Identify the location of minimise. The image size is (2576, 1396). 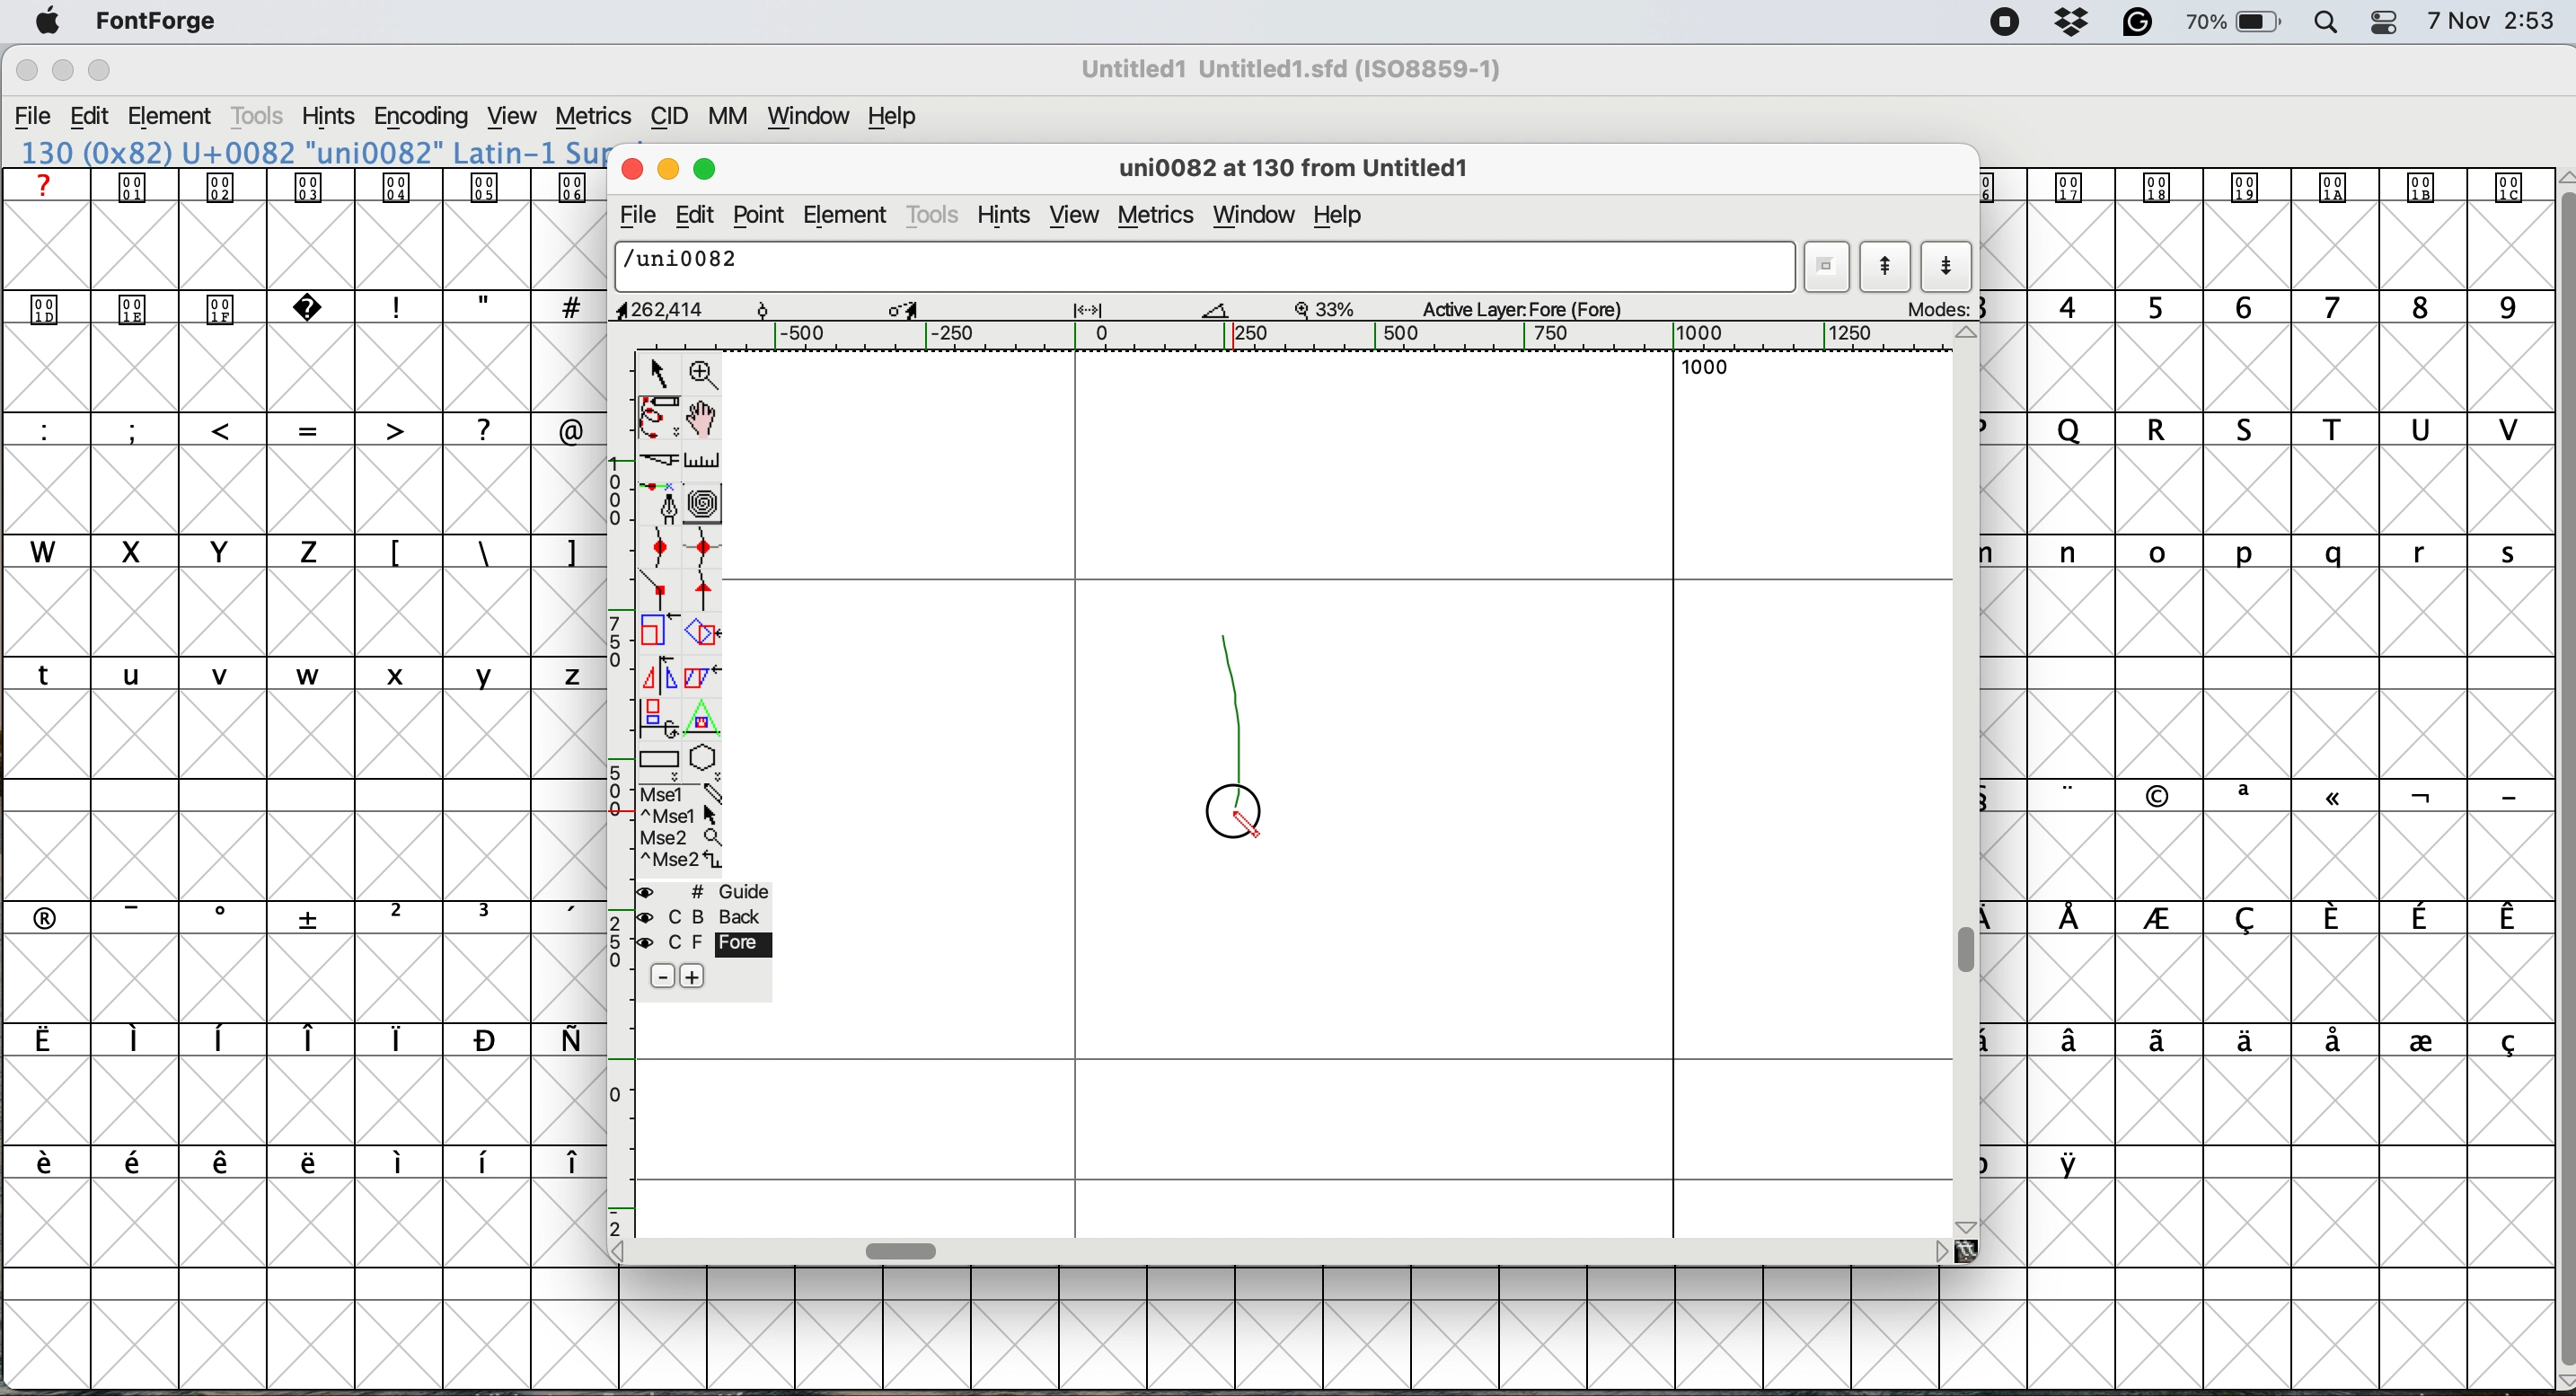
(668, 170).